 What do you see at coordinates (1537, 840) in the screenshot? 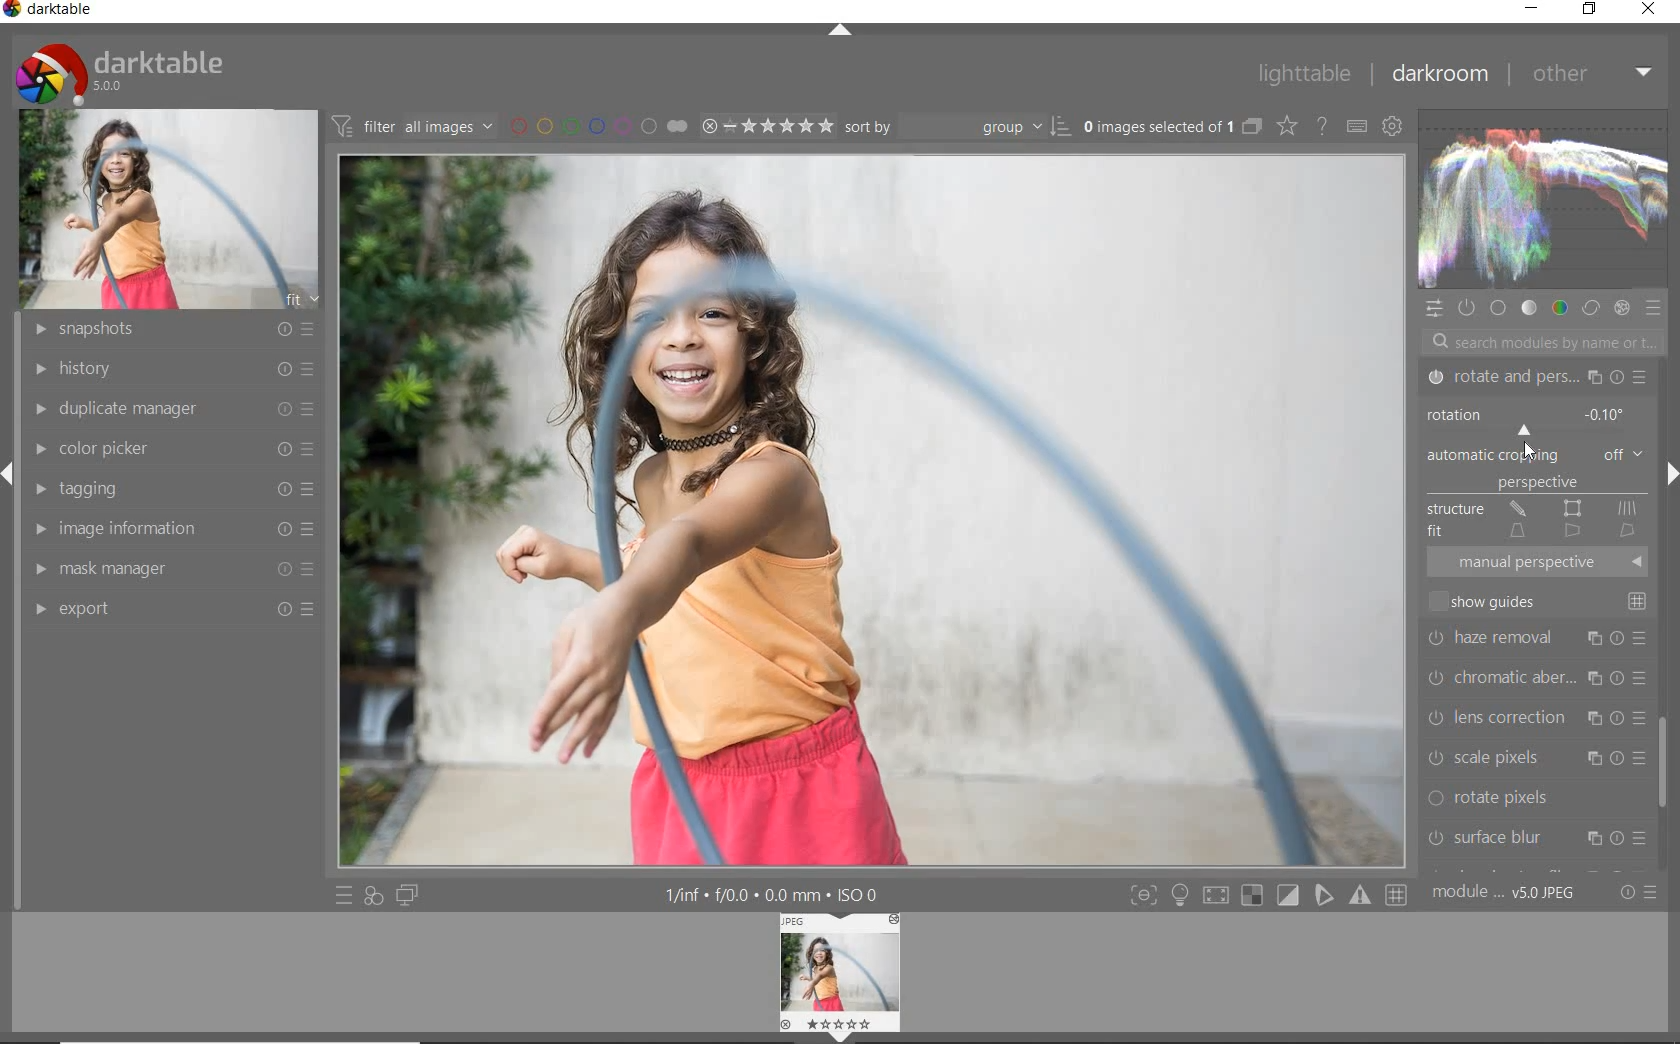
I see `surface blur` at bounding box center [1537, 840].